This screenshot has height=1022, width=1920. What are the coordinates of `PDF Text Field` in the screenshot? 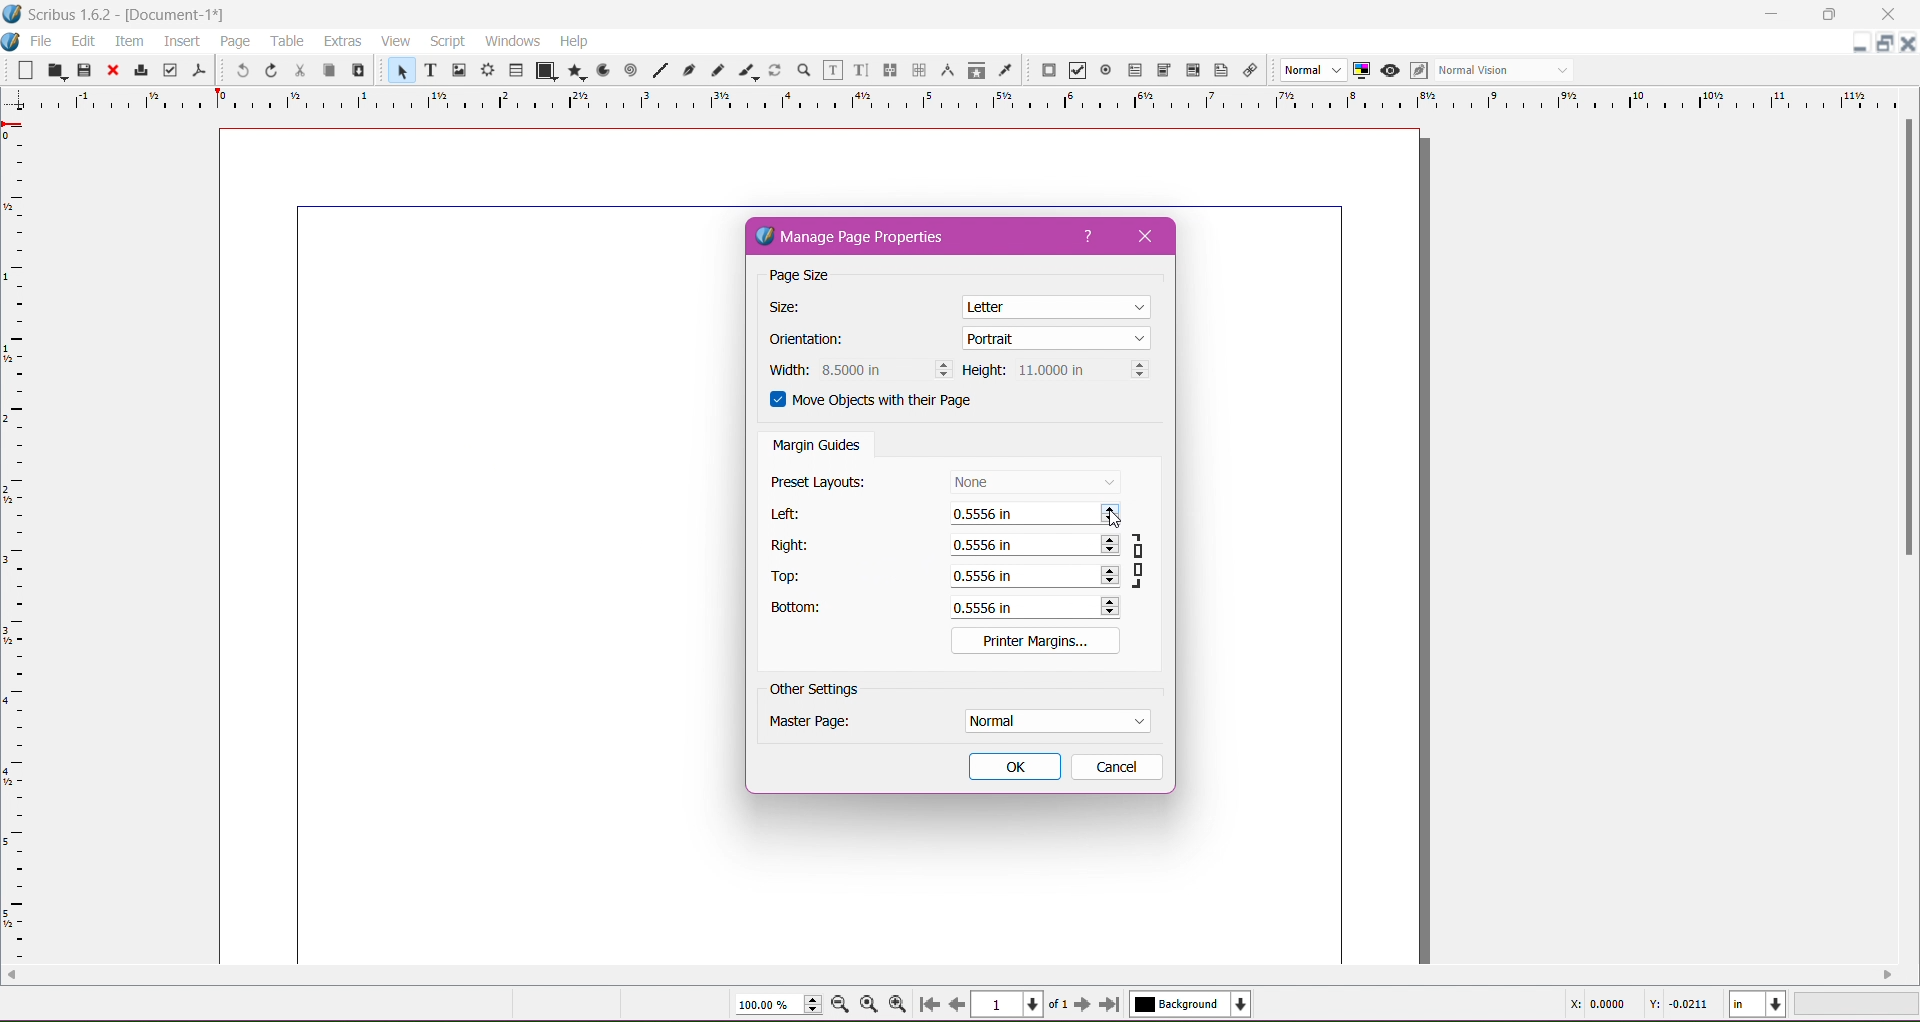 It's located at (1135, 71).